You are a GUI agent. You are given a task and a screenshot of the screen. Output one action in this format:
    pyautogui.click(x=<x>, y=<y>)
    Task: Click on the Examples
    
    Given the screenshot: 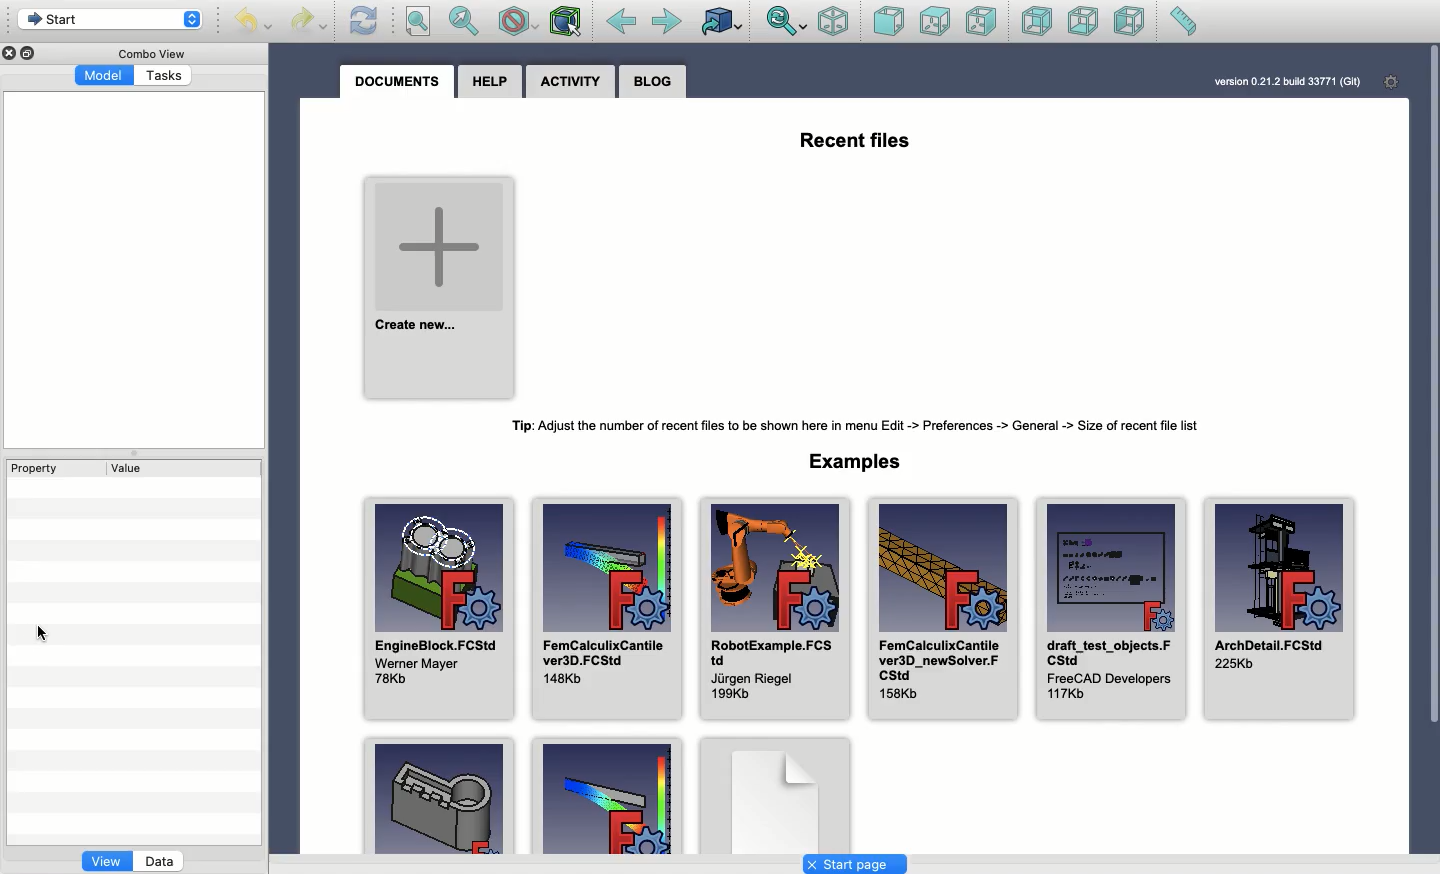 What is the action you would take?
    pyautogui.click(x=856, y=462)
    